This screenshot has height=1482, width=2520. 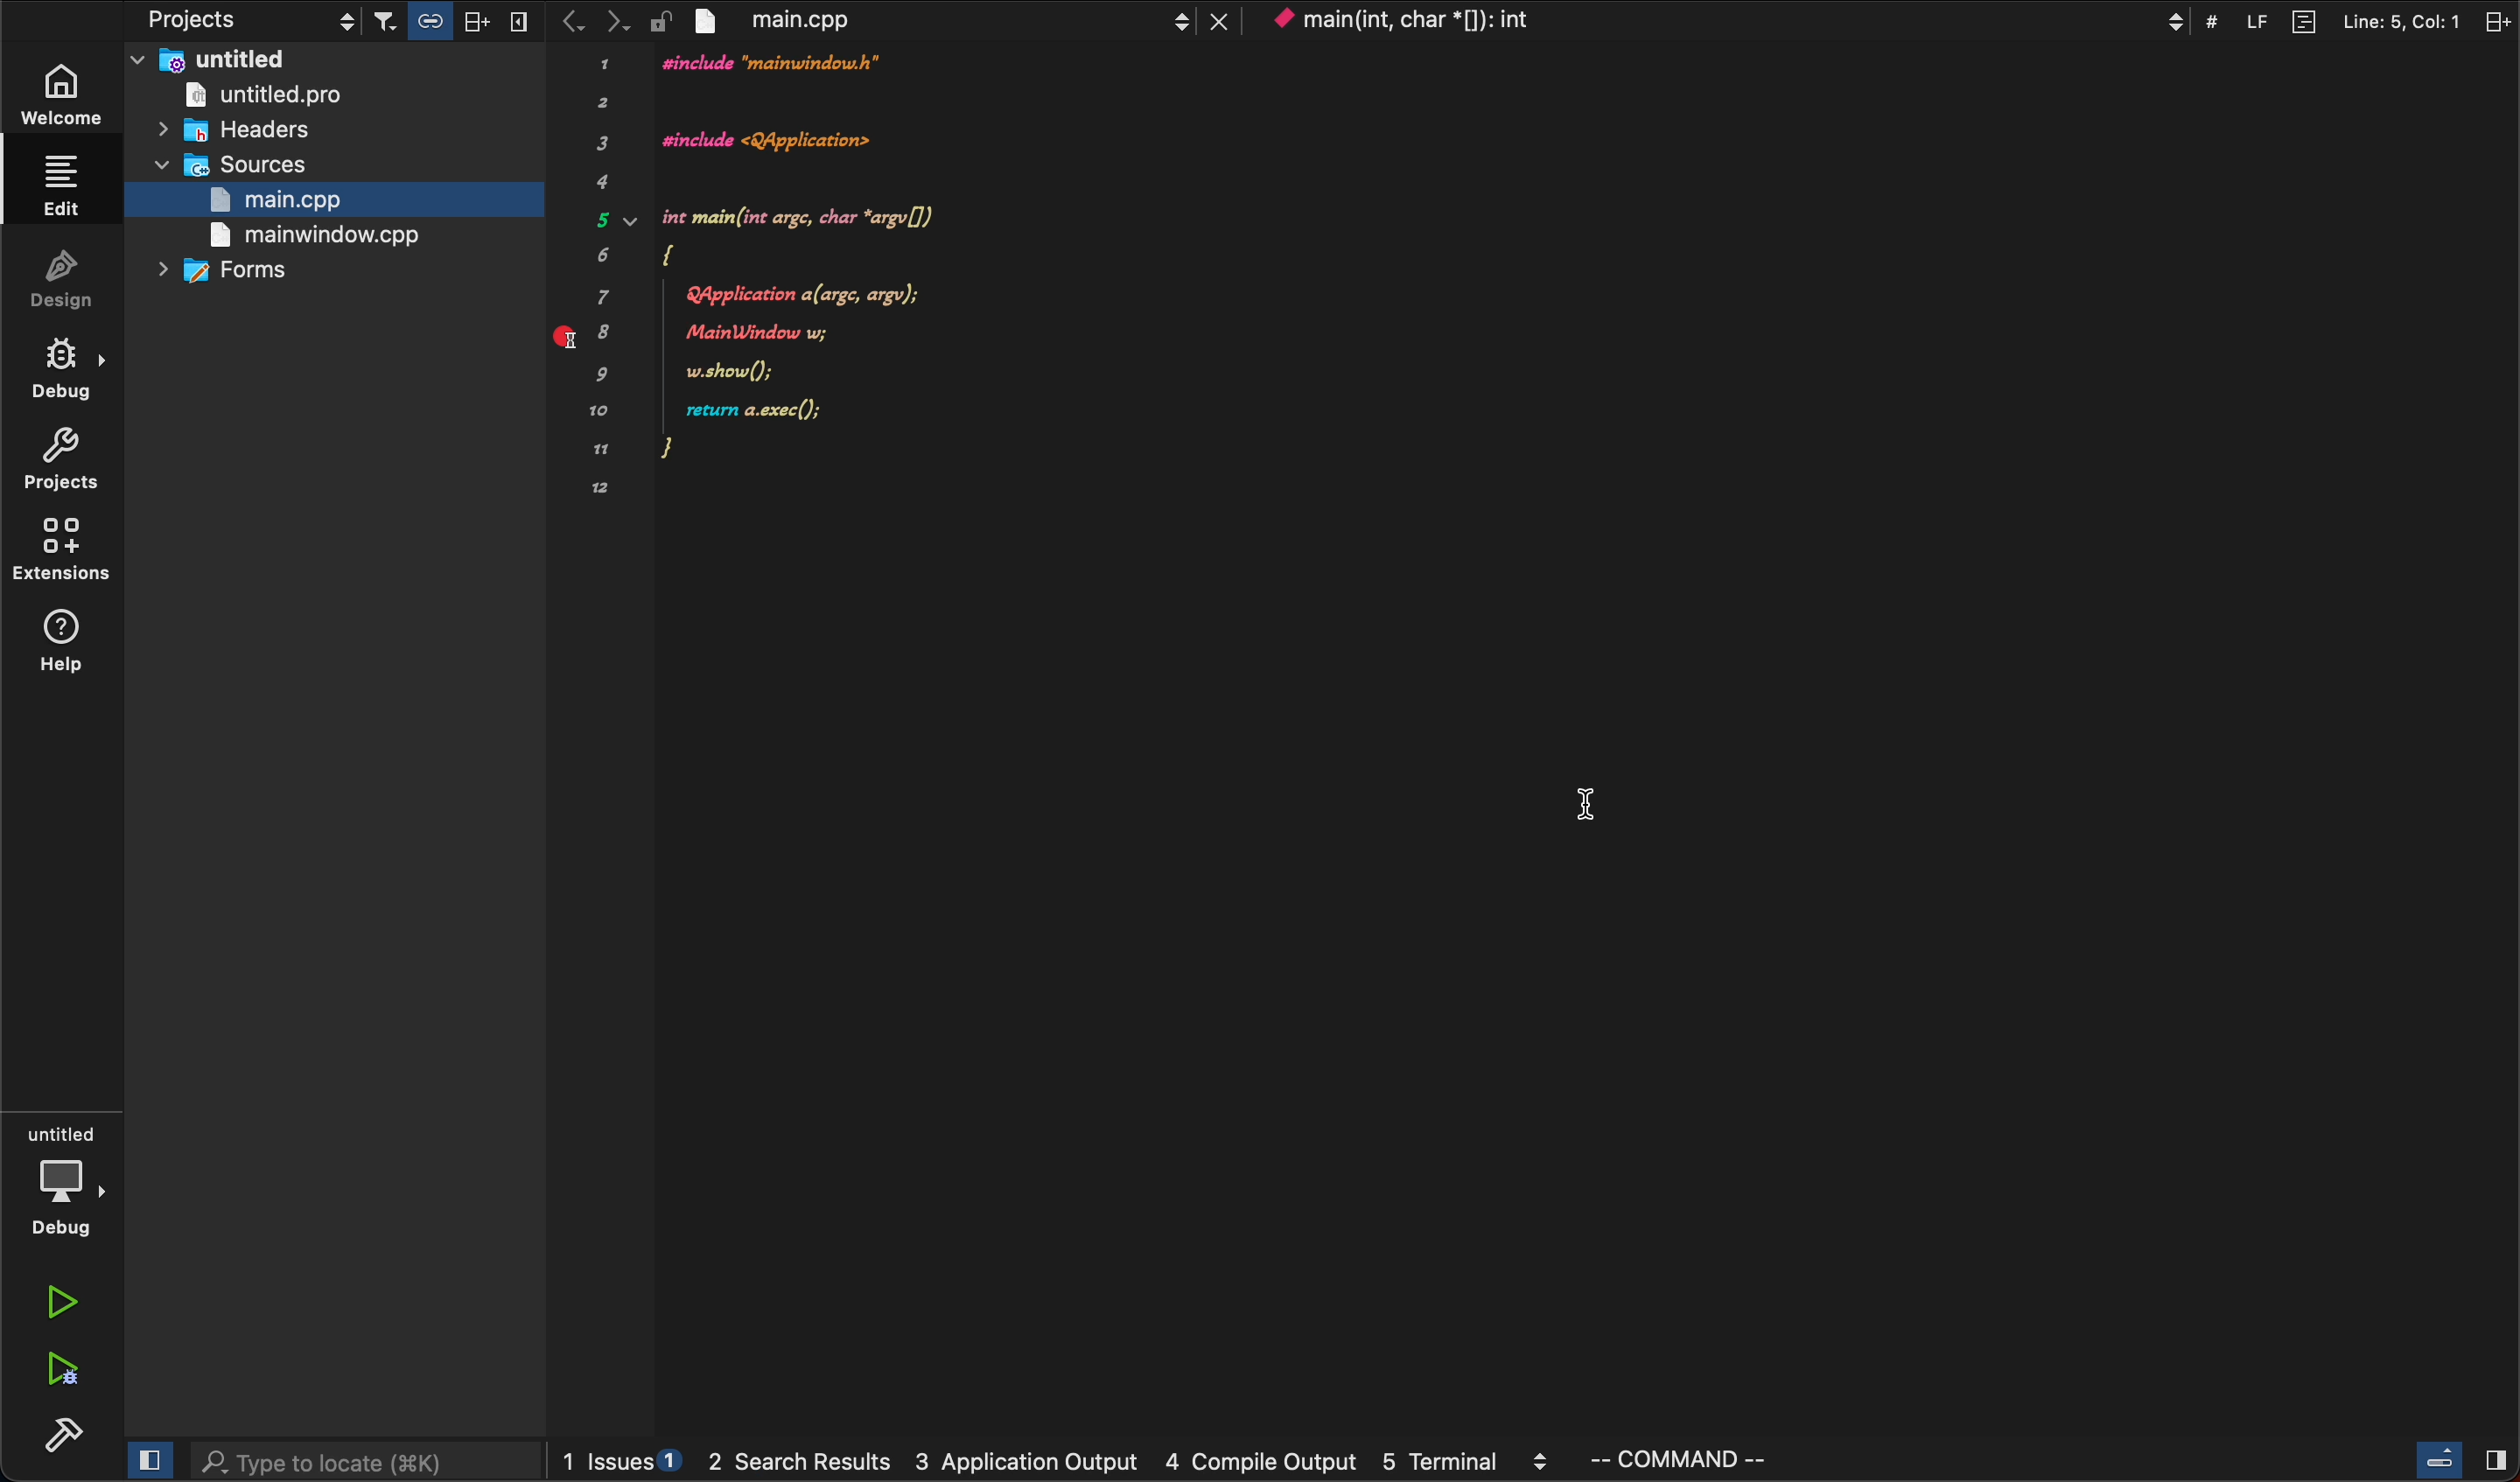 What do you see at coordinates (59, 1305) in the screenshot?
I see `run` at bounding box center [59, 1305].